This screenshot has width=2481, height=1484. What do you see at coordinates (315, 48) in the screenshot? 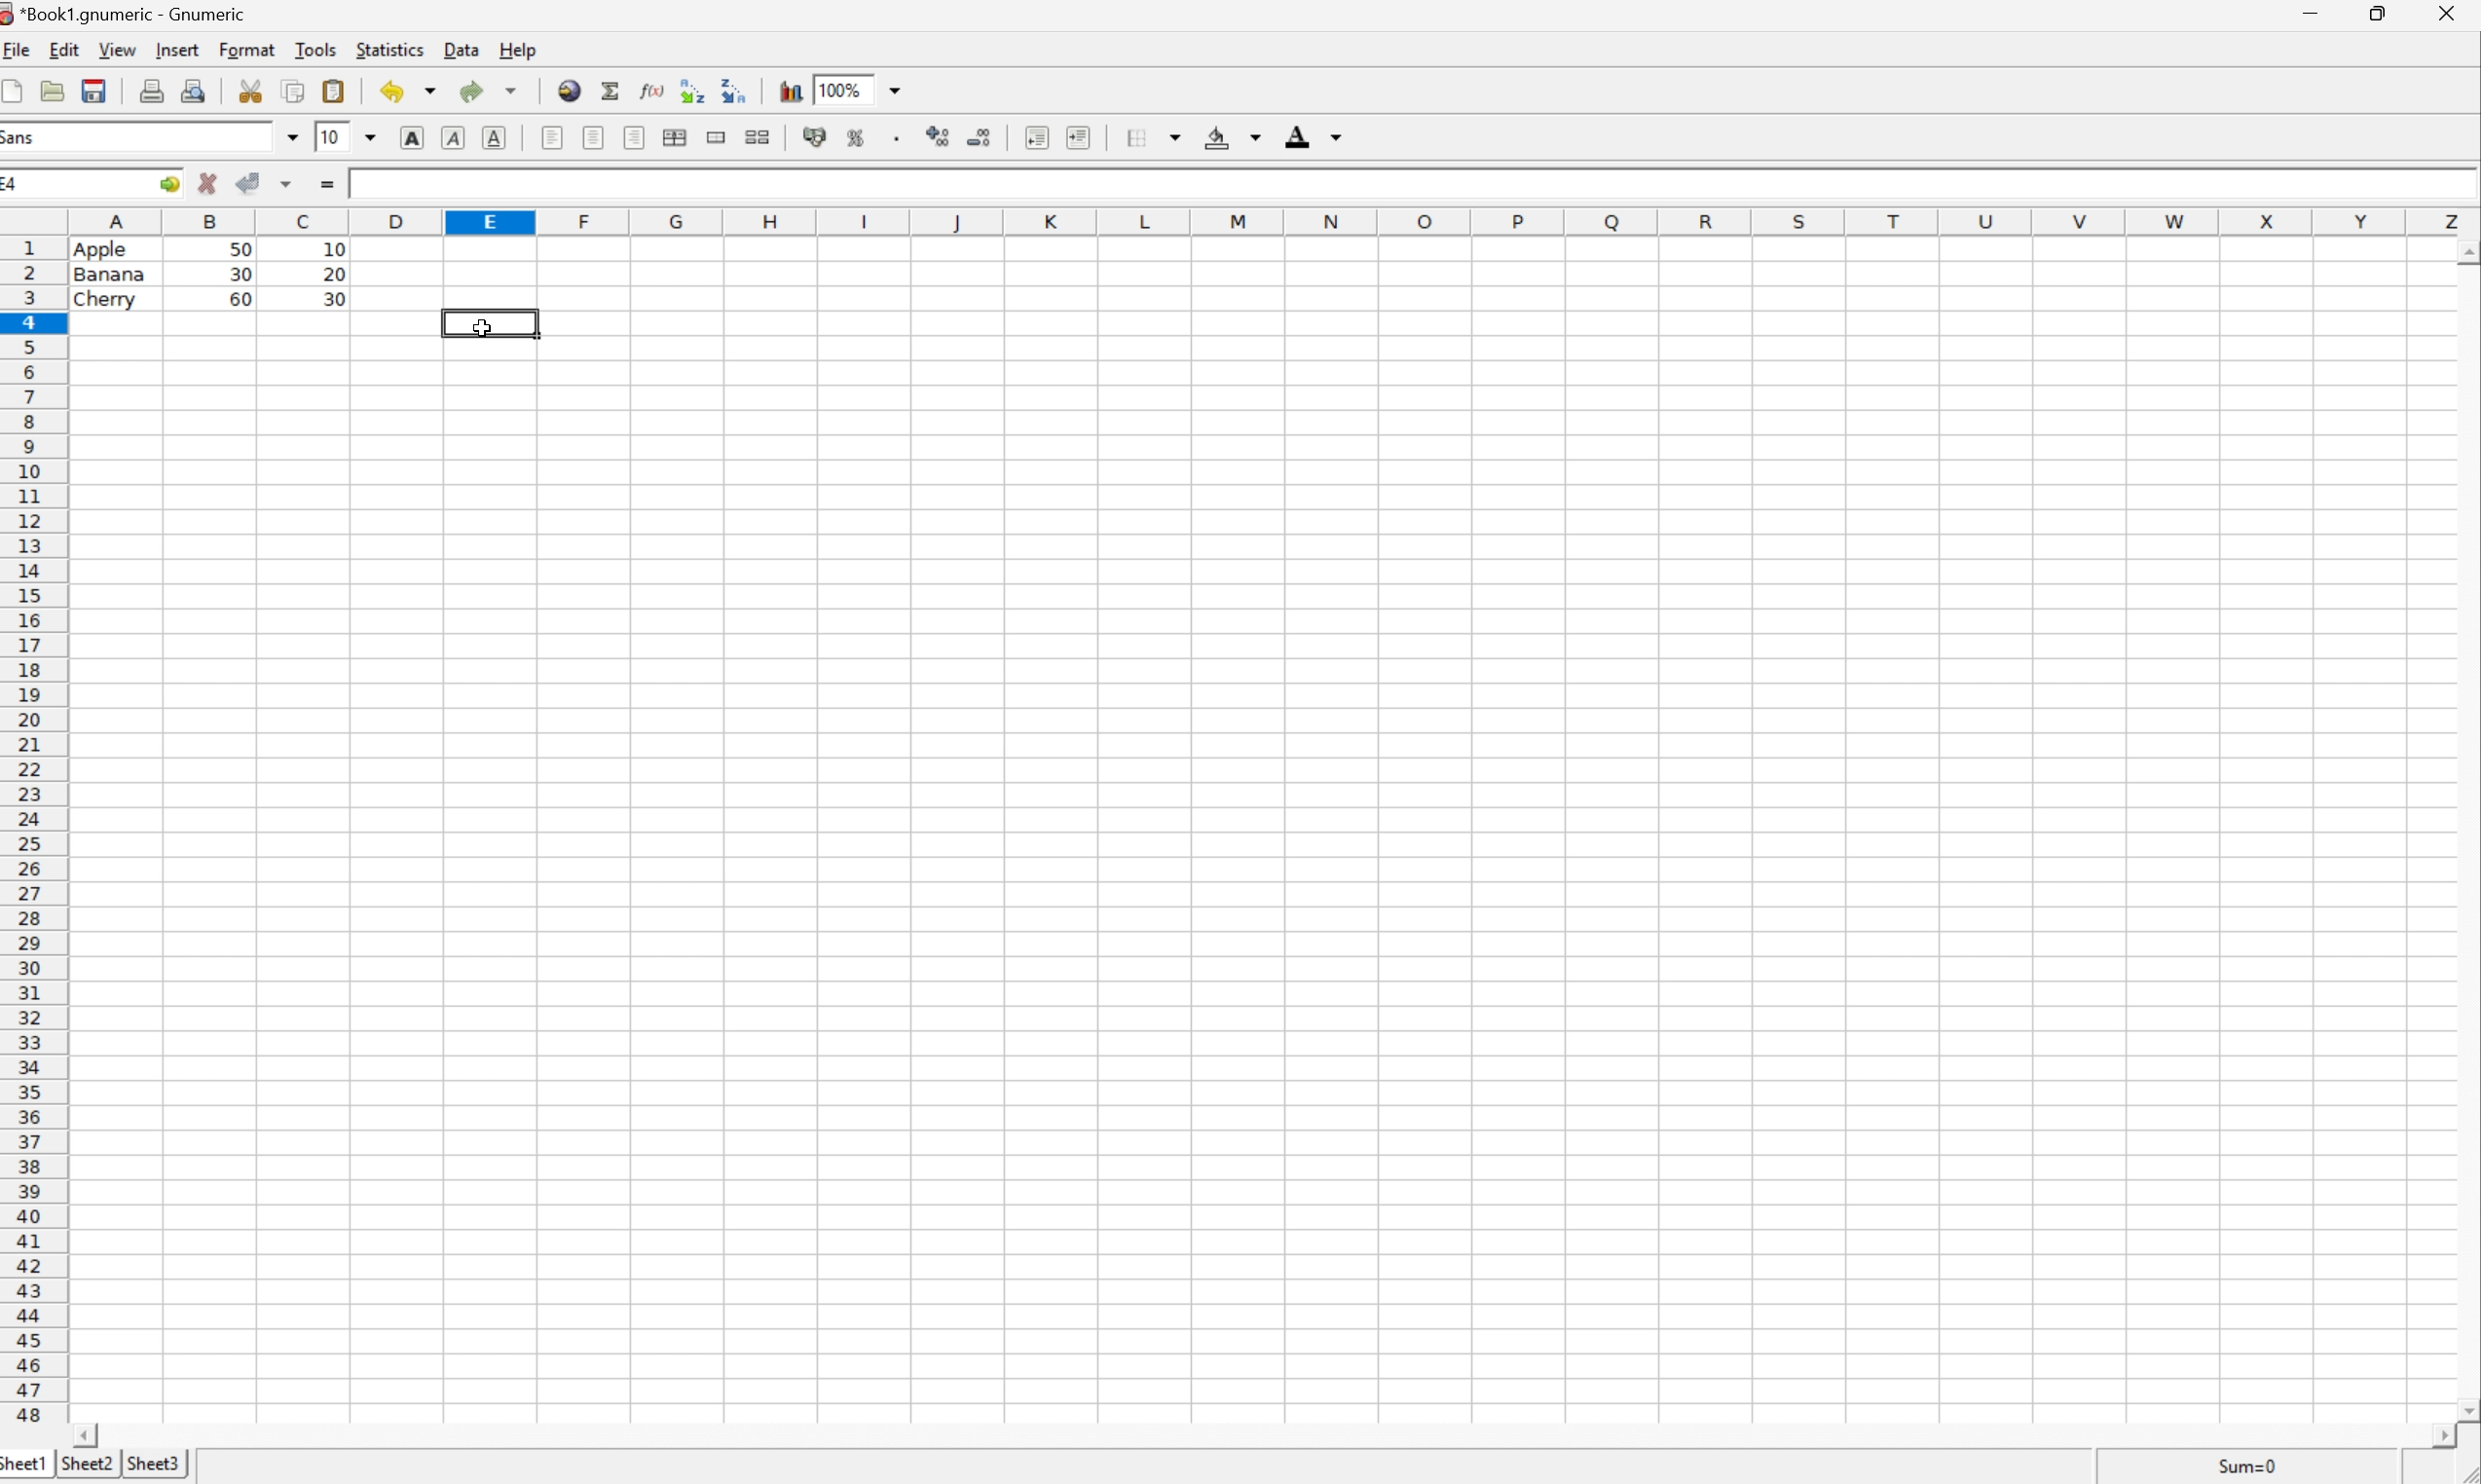
I see `tools` at bounding box center [315, 48].